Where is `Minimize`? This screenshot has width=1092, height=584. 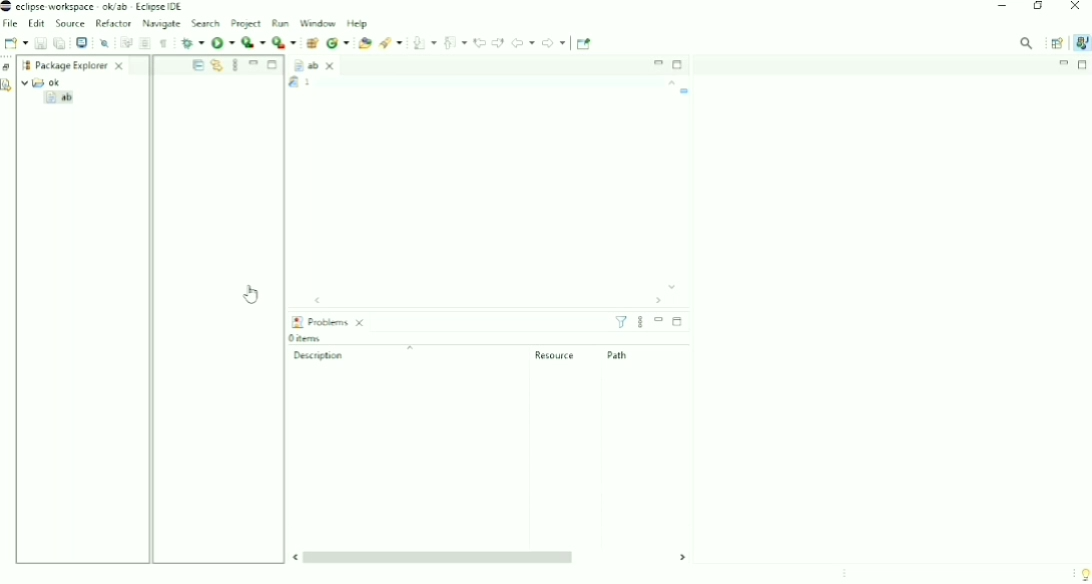
Minimize is located at coordinates (254, 63).